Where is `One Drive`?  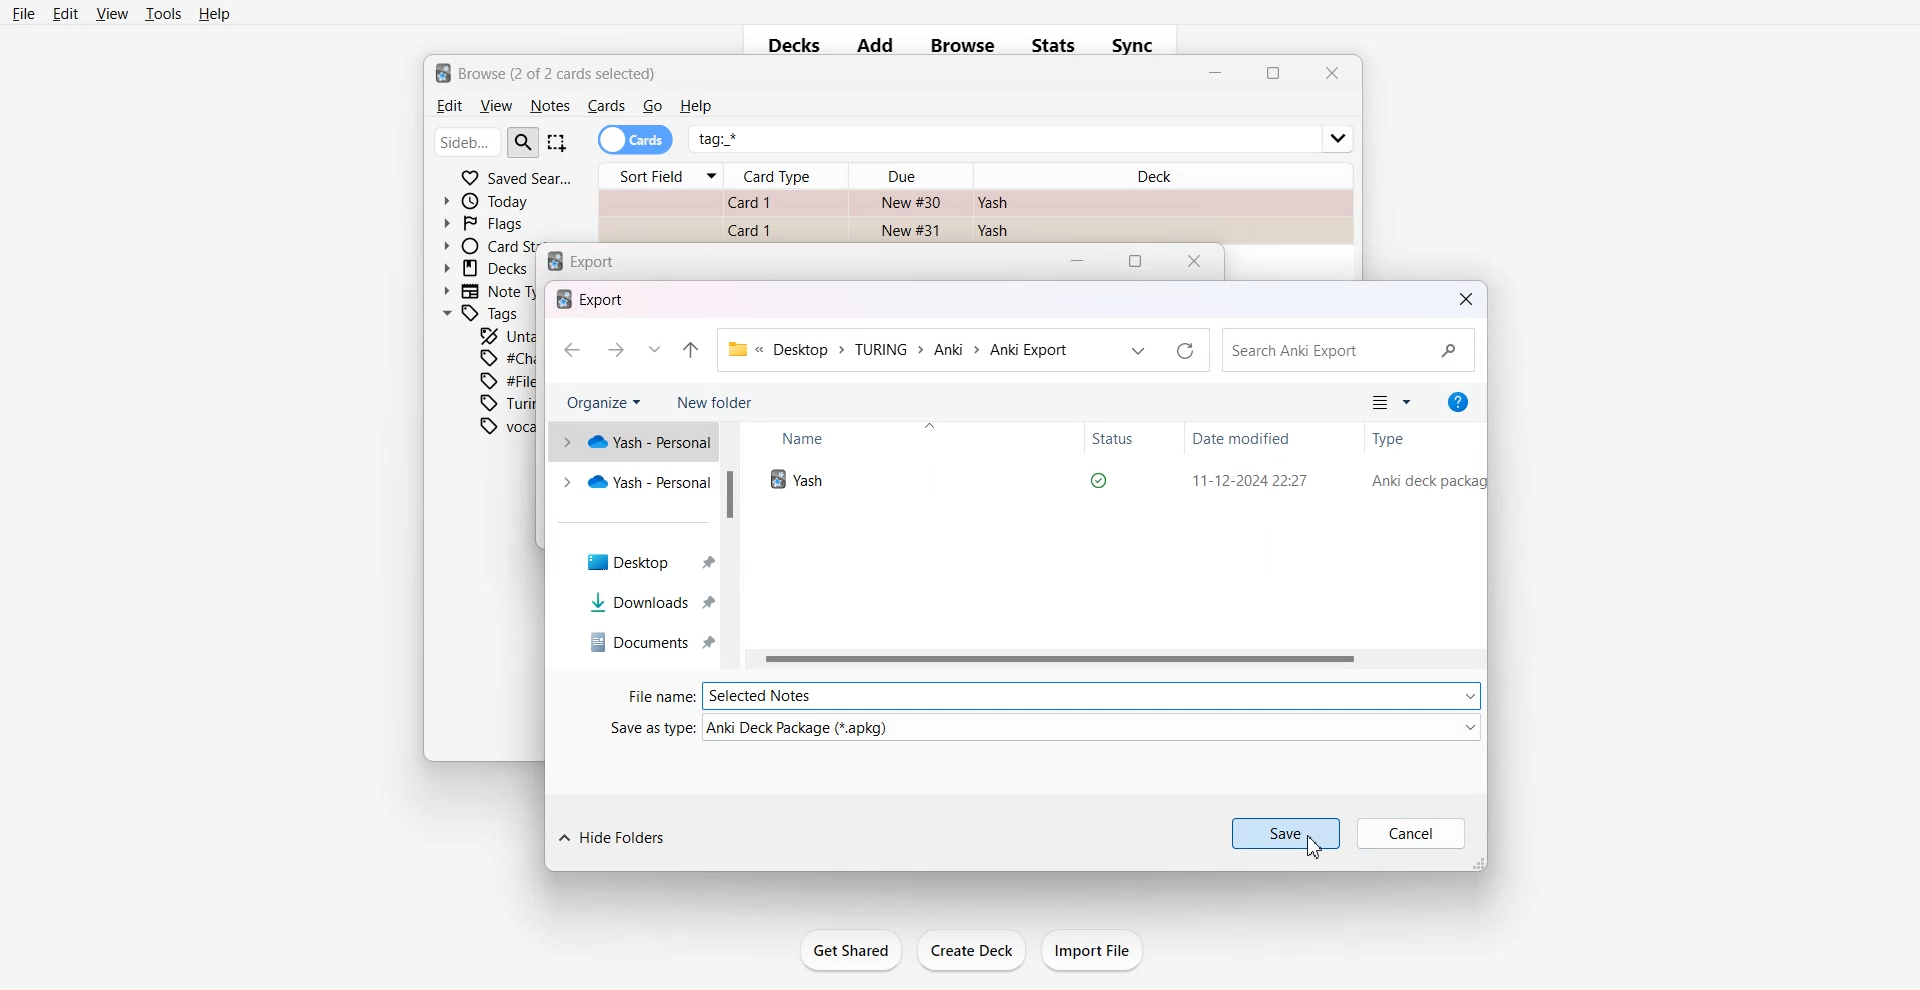
One Drive is located at coordinates (633, 481).